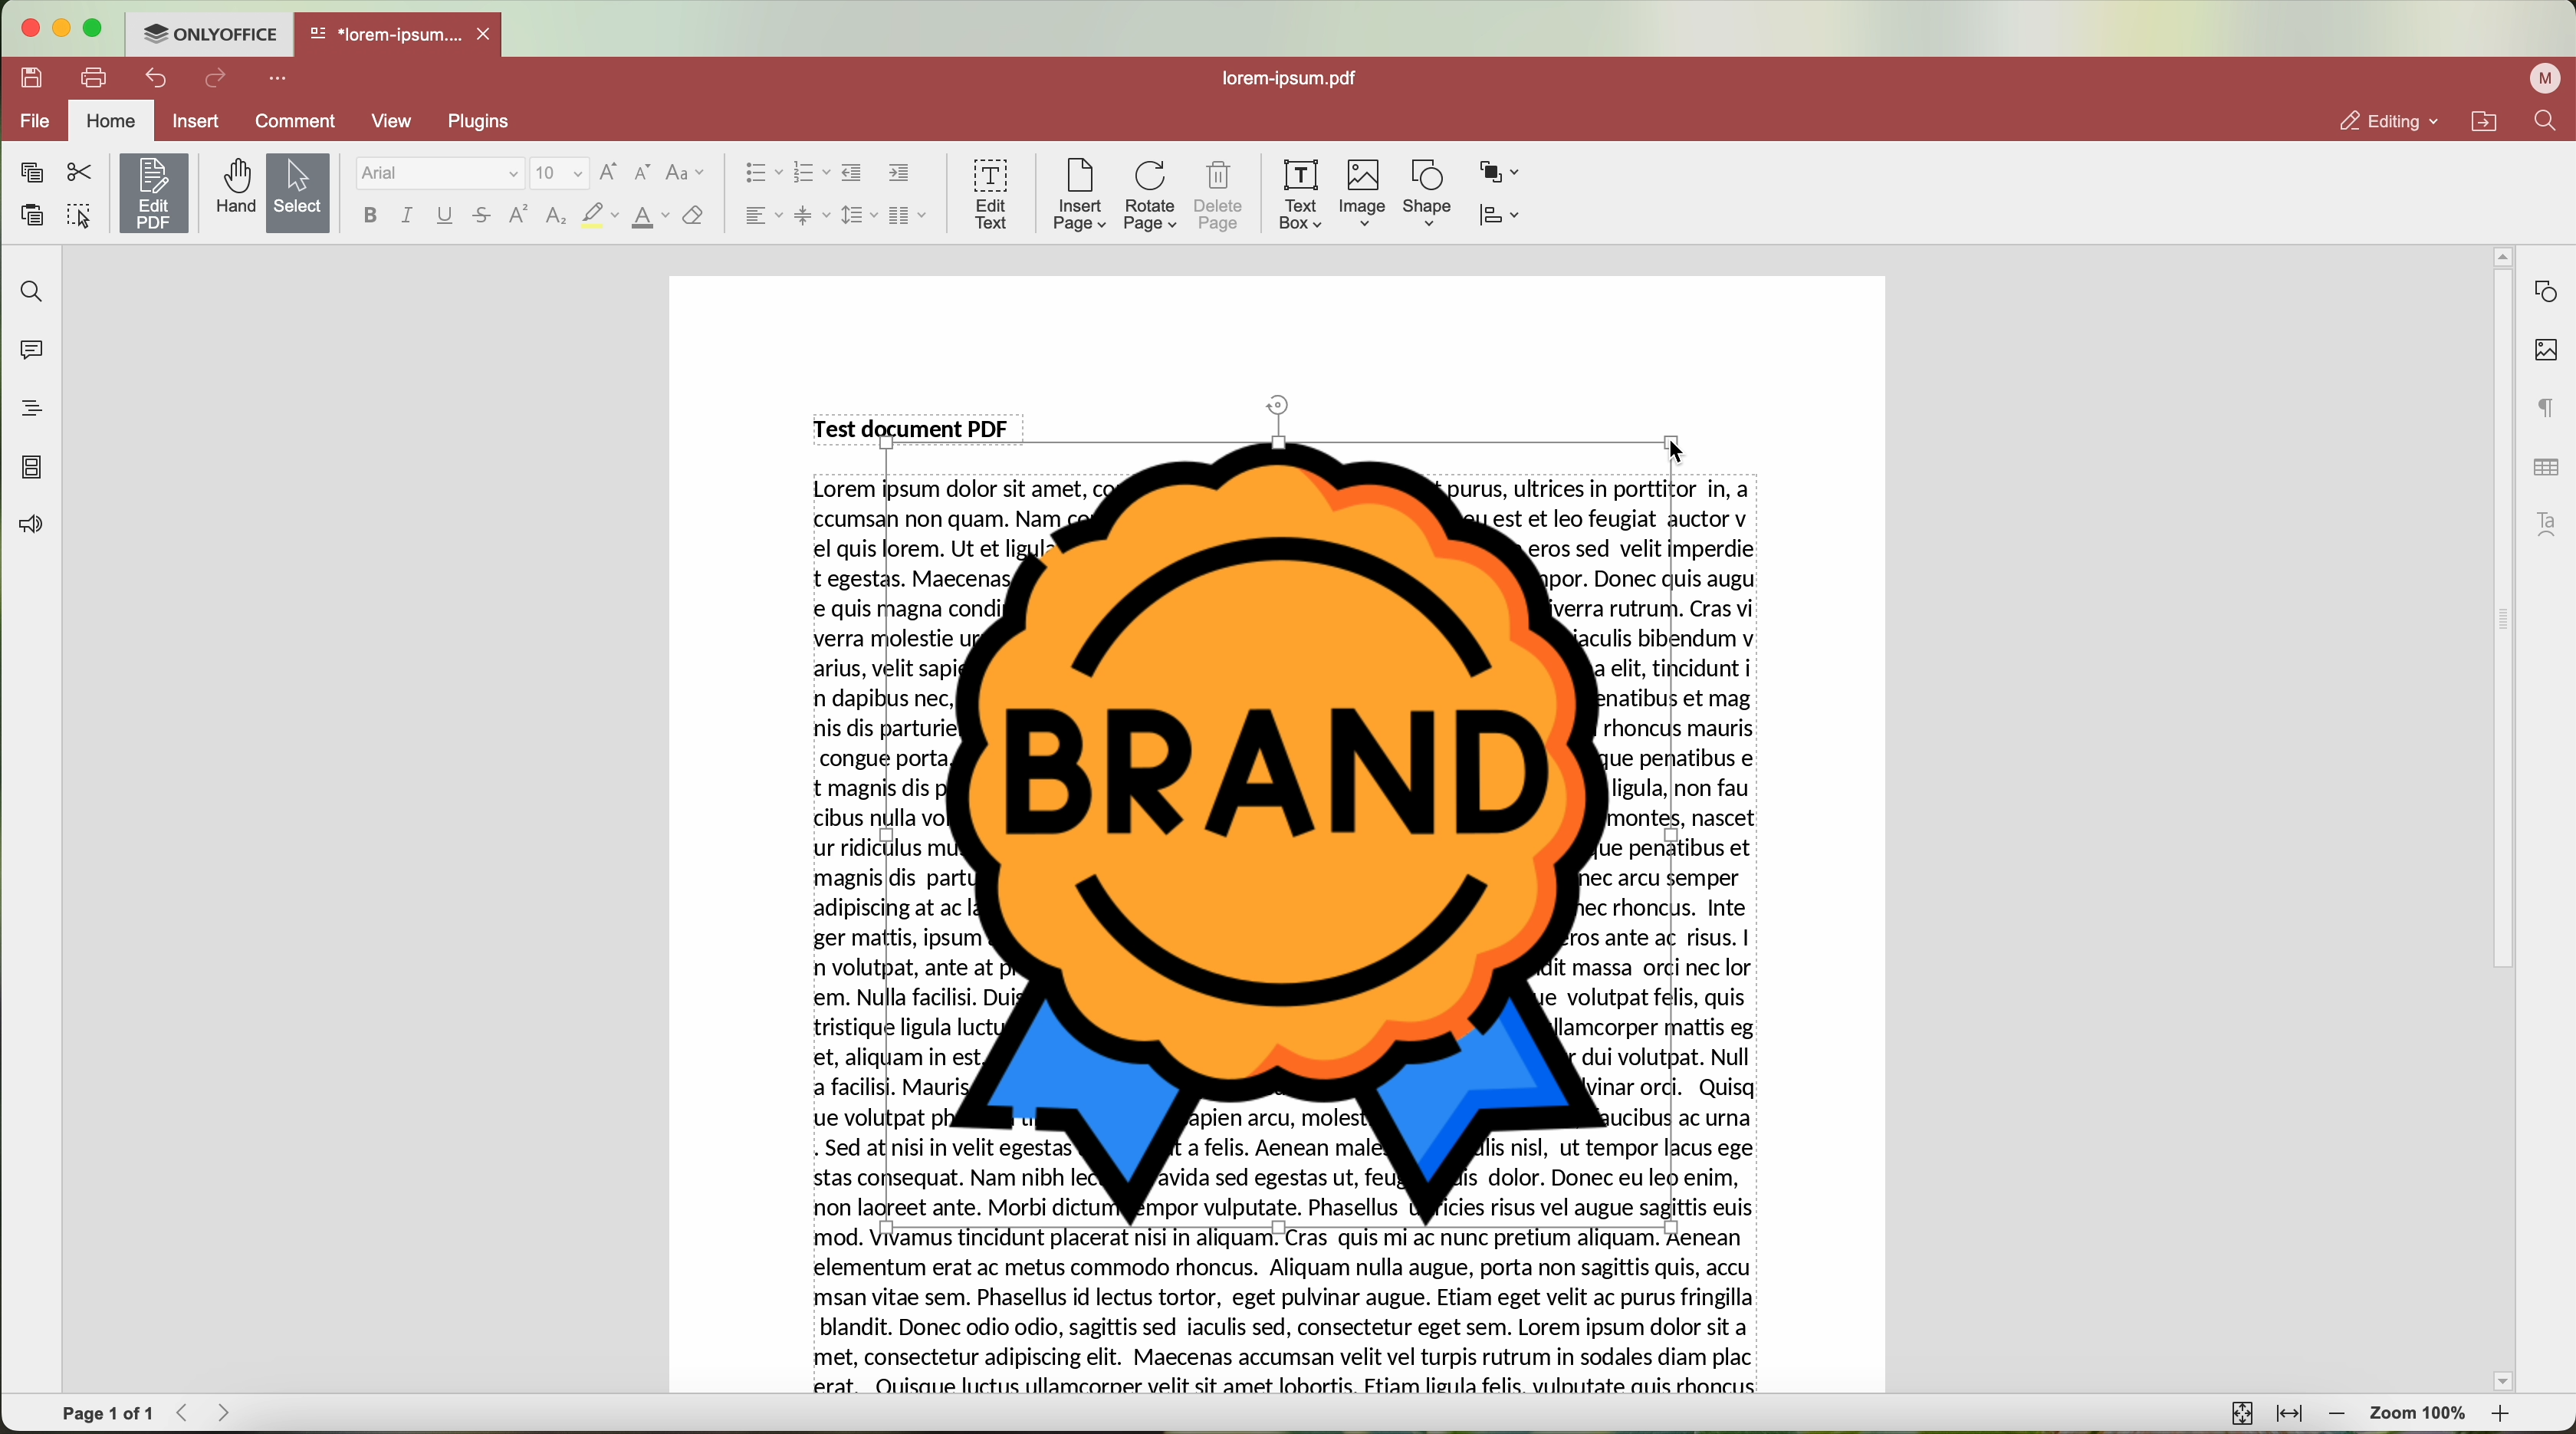  Describe the element at coordinates (1151, 197) in the screenshot. I see `rotate page` at that location.